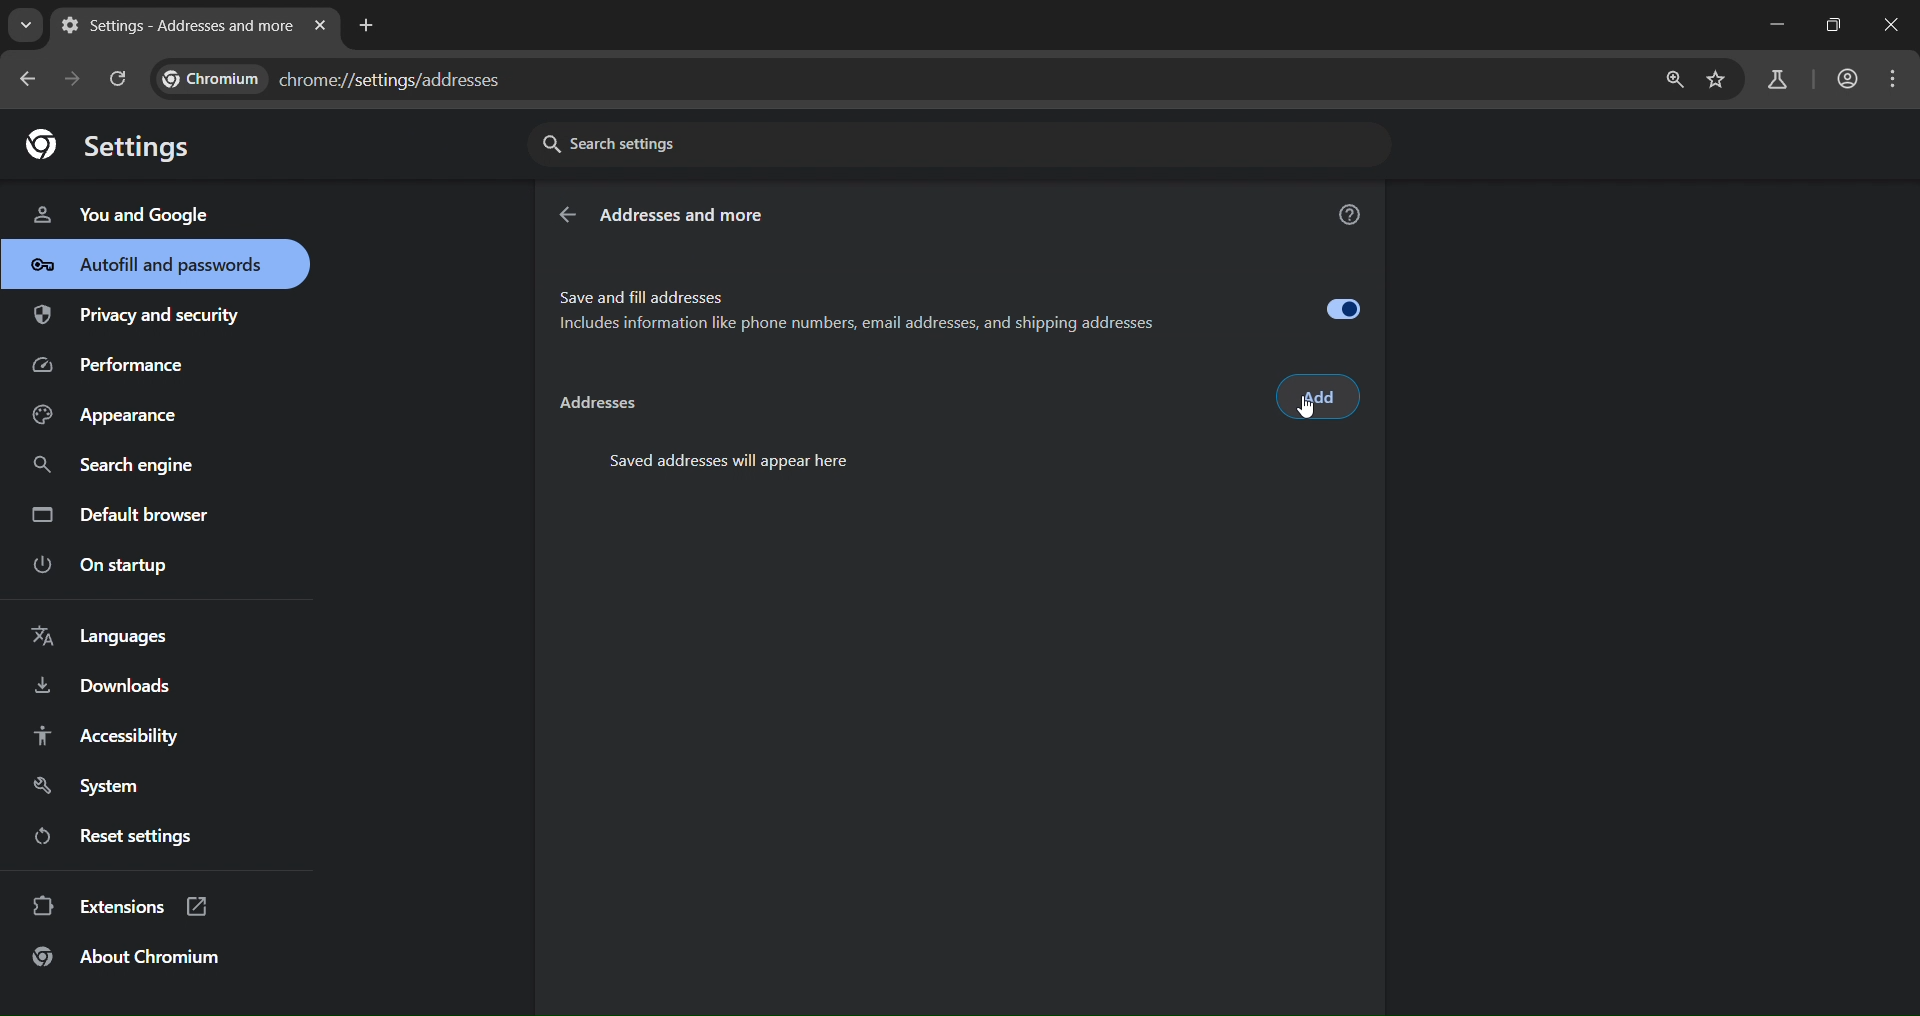 The width and height of the screenshot is (1920, 1016). Describe the element at coordinates (120, 212) in the screenshot. I see `you and google ` at that location.